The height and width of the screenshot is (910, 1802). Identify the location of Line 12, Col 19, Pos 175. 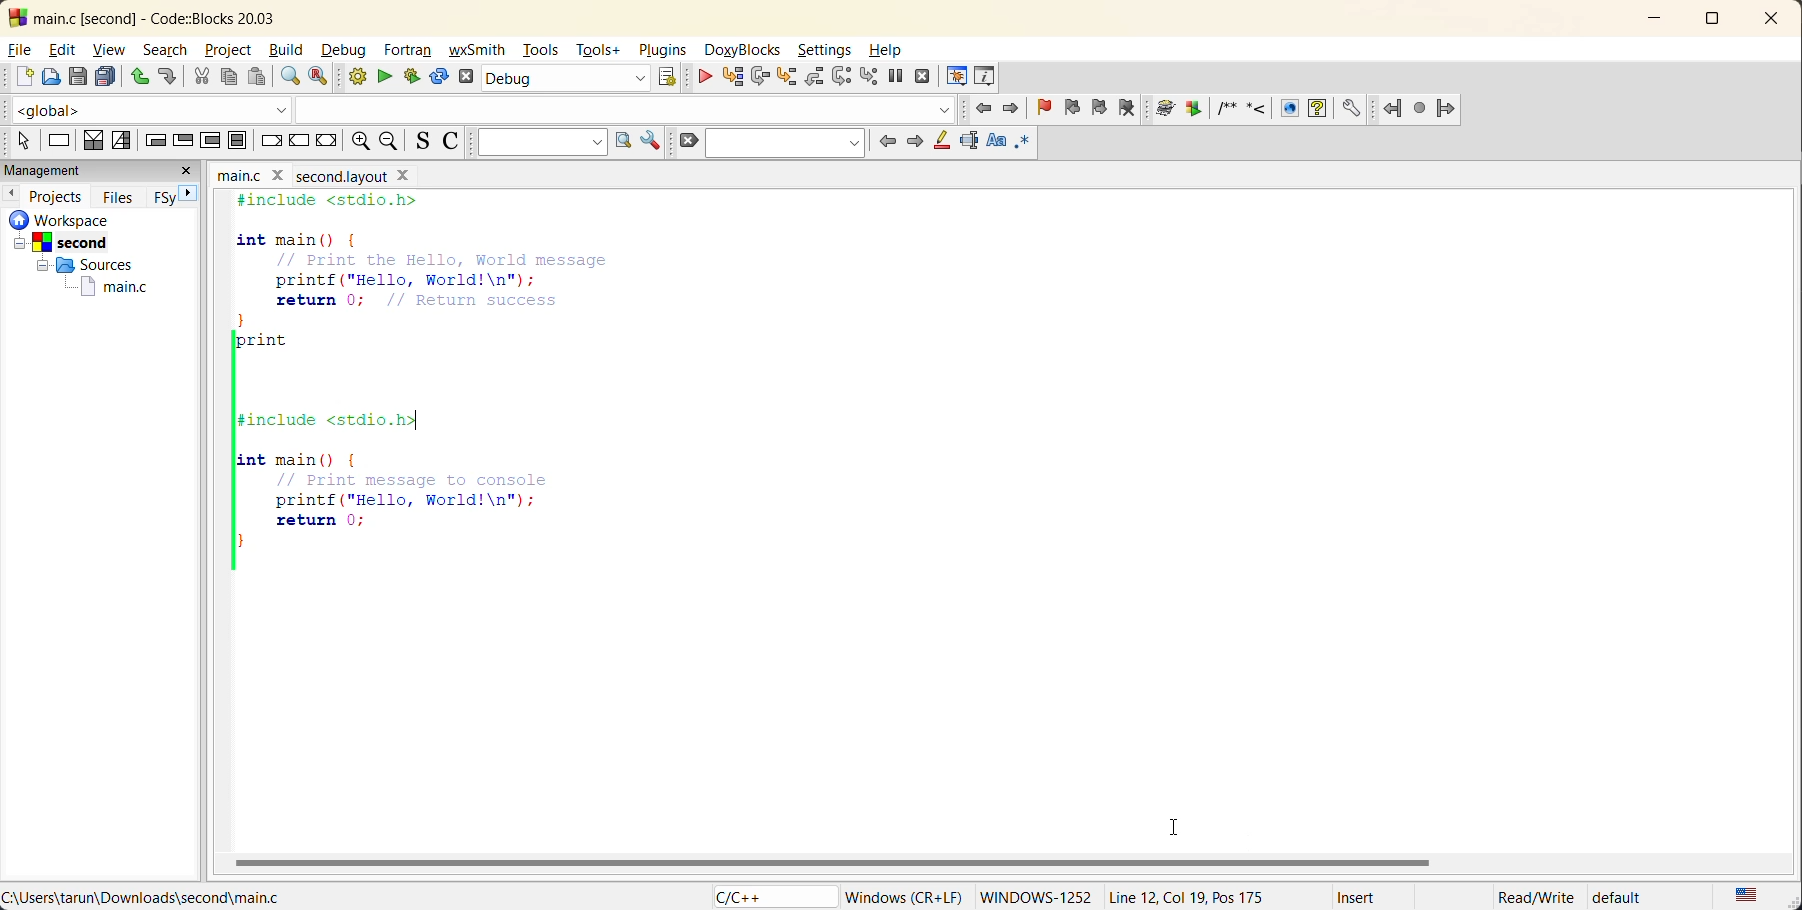
(1194, 893).